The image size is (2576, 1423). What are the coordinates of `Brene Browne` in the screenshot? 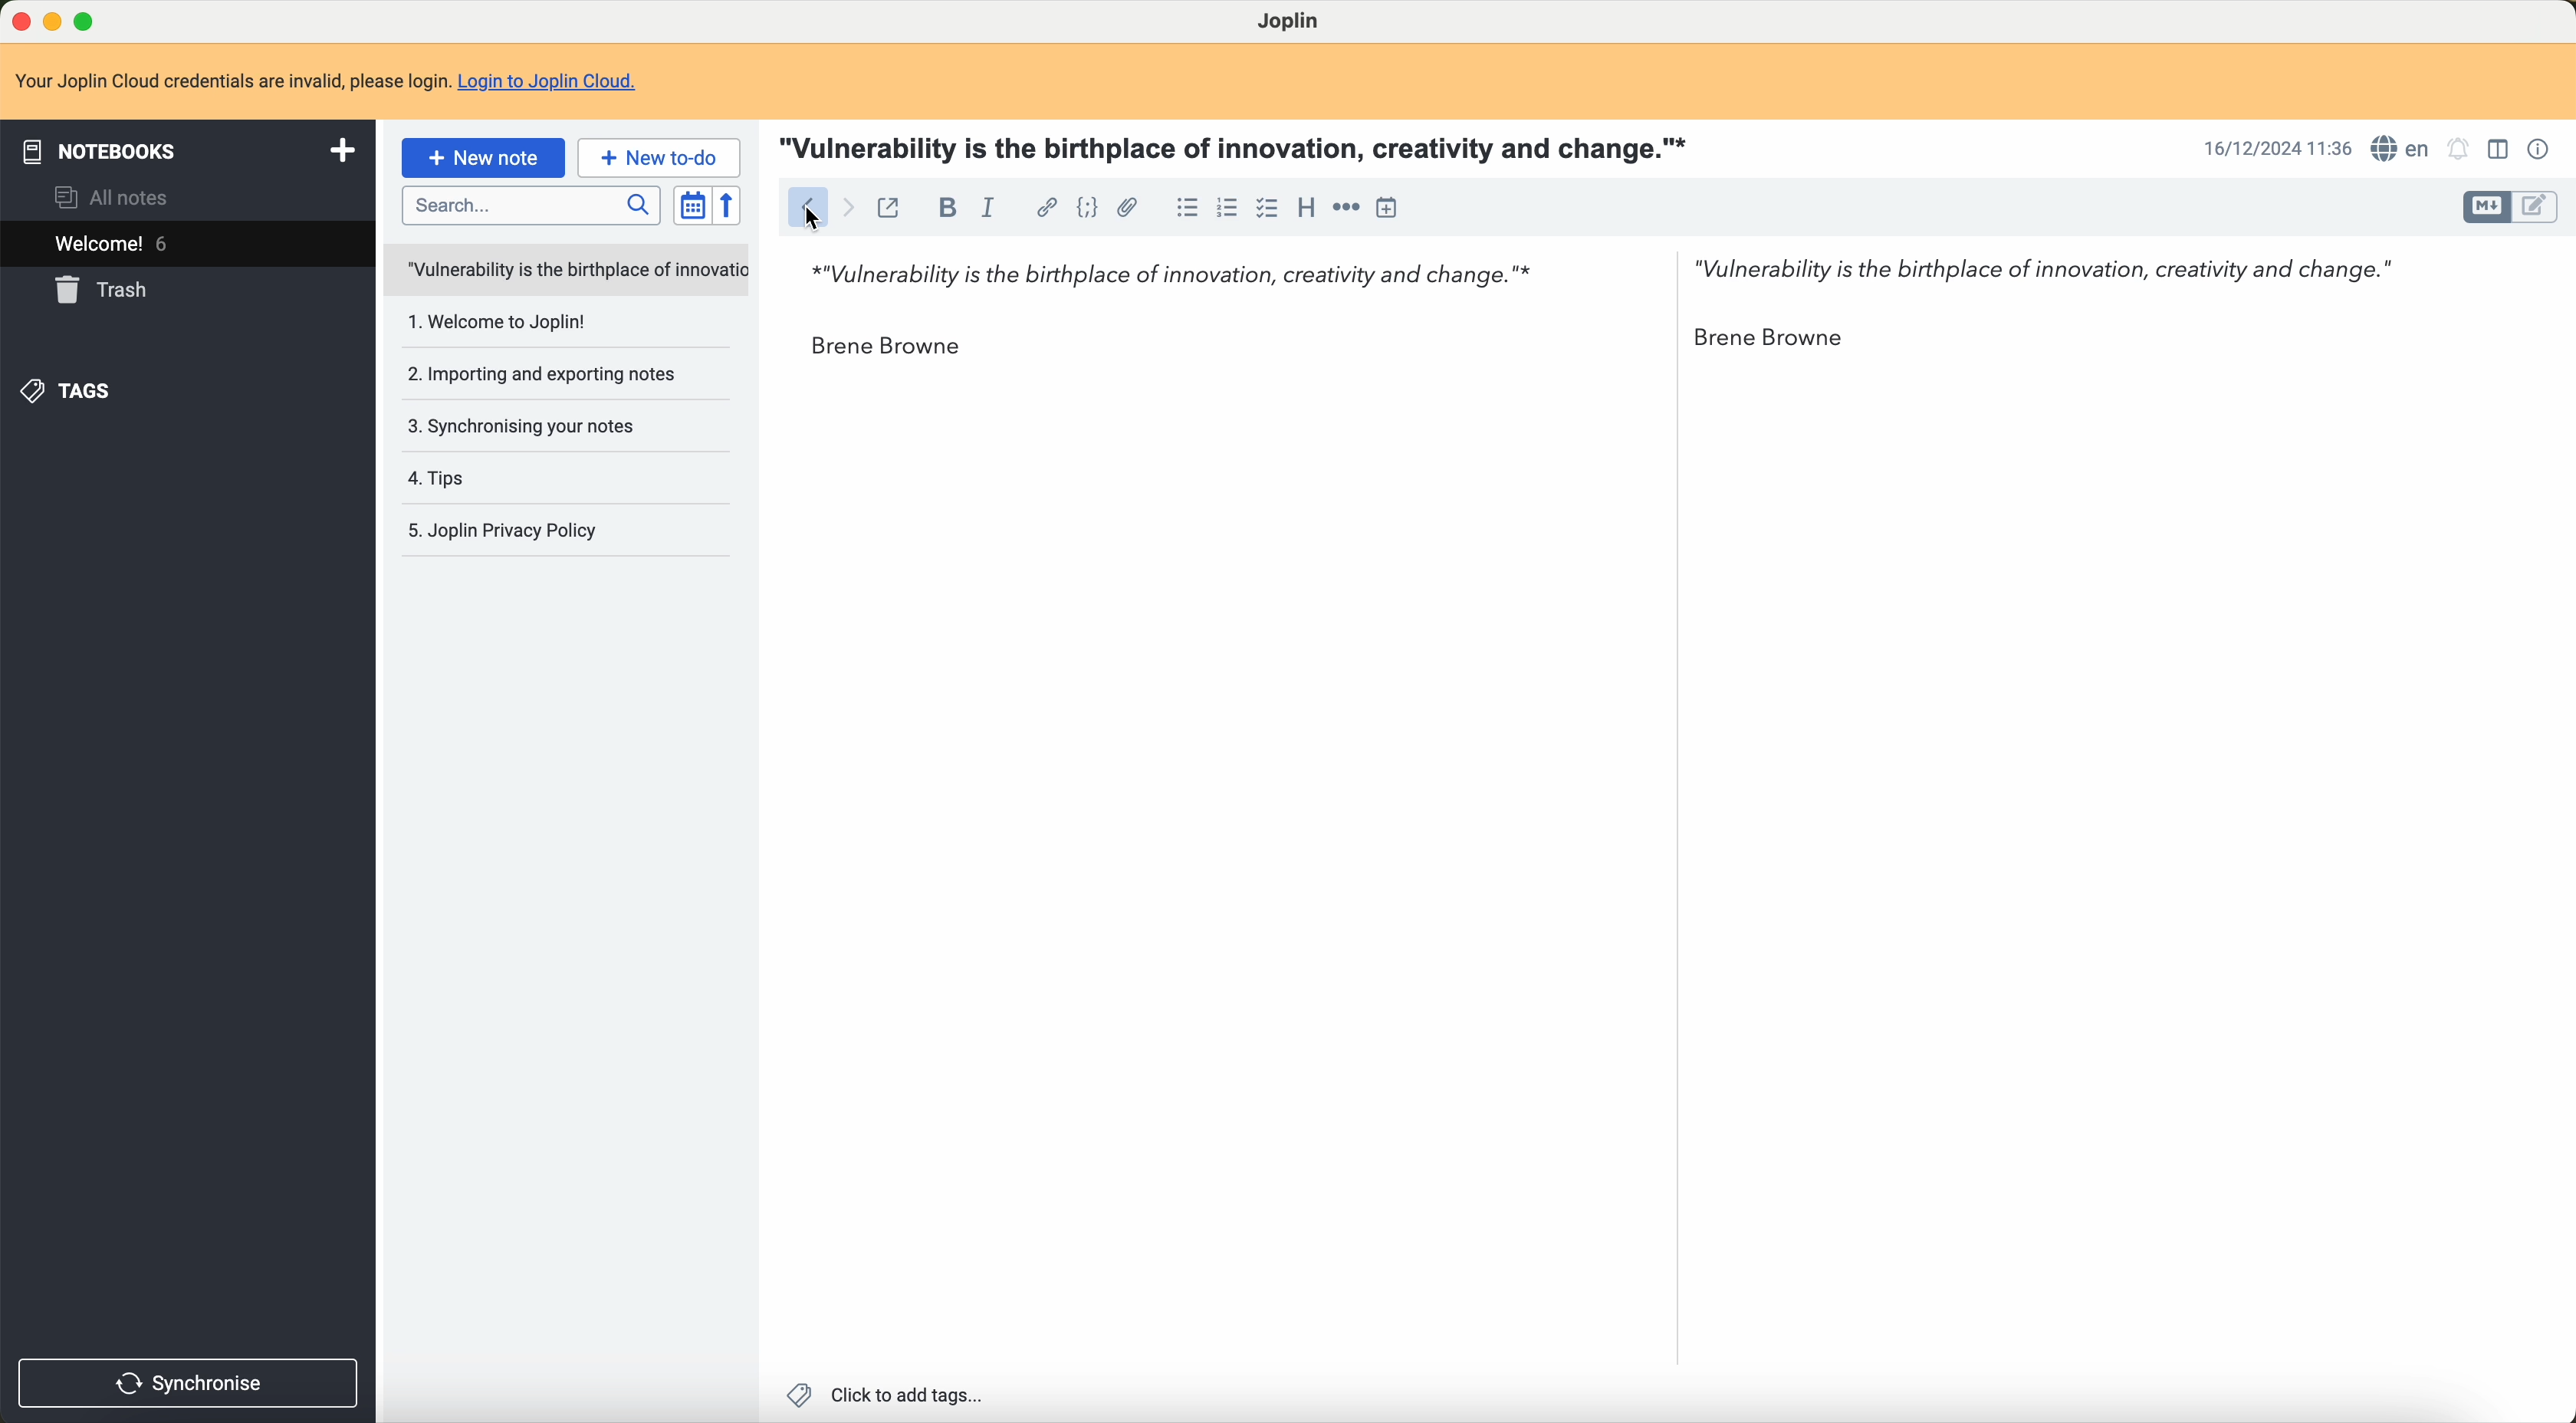 It's located at (1788, 338).